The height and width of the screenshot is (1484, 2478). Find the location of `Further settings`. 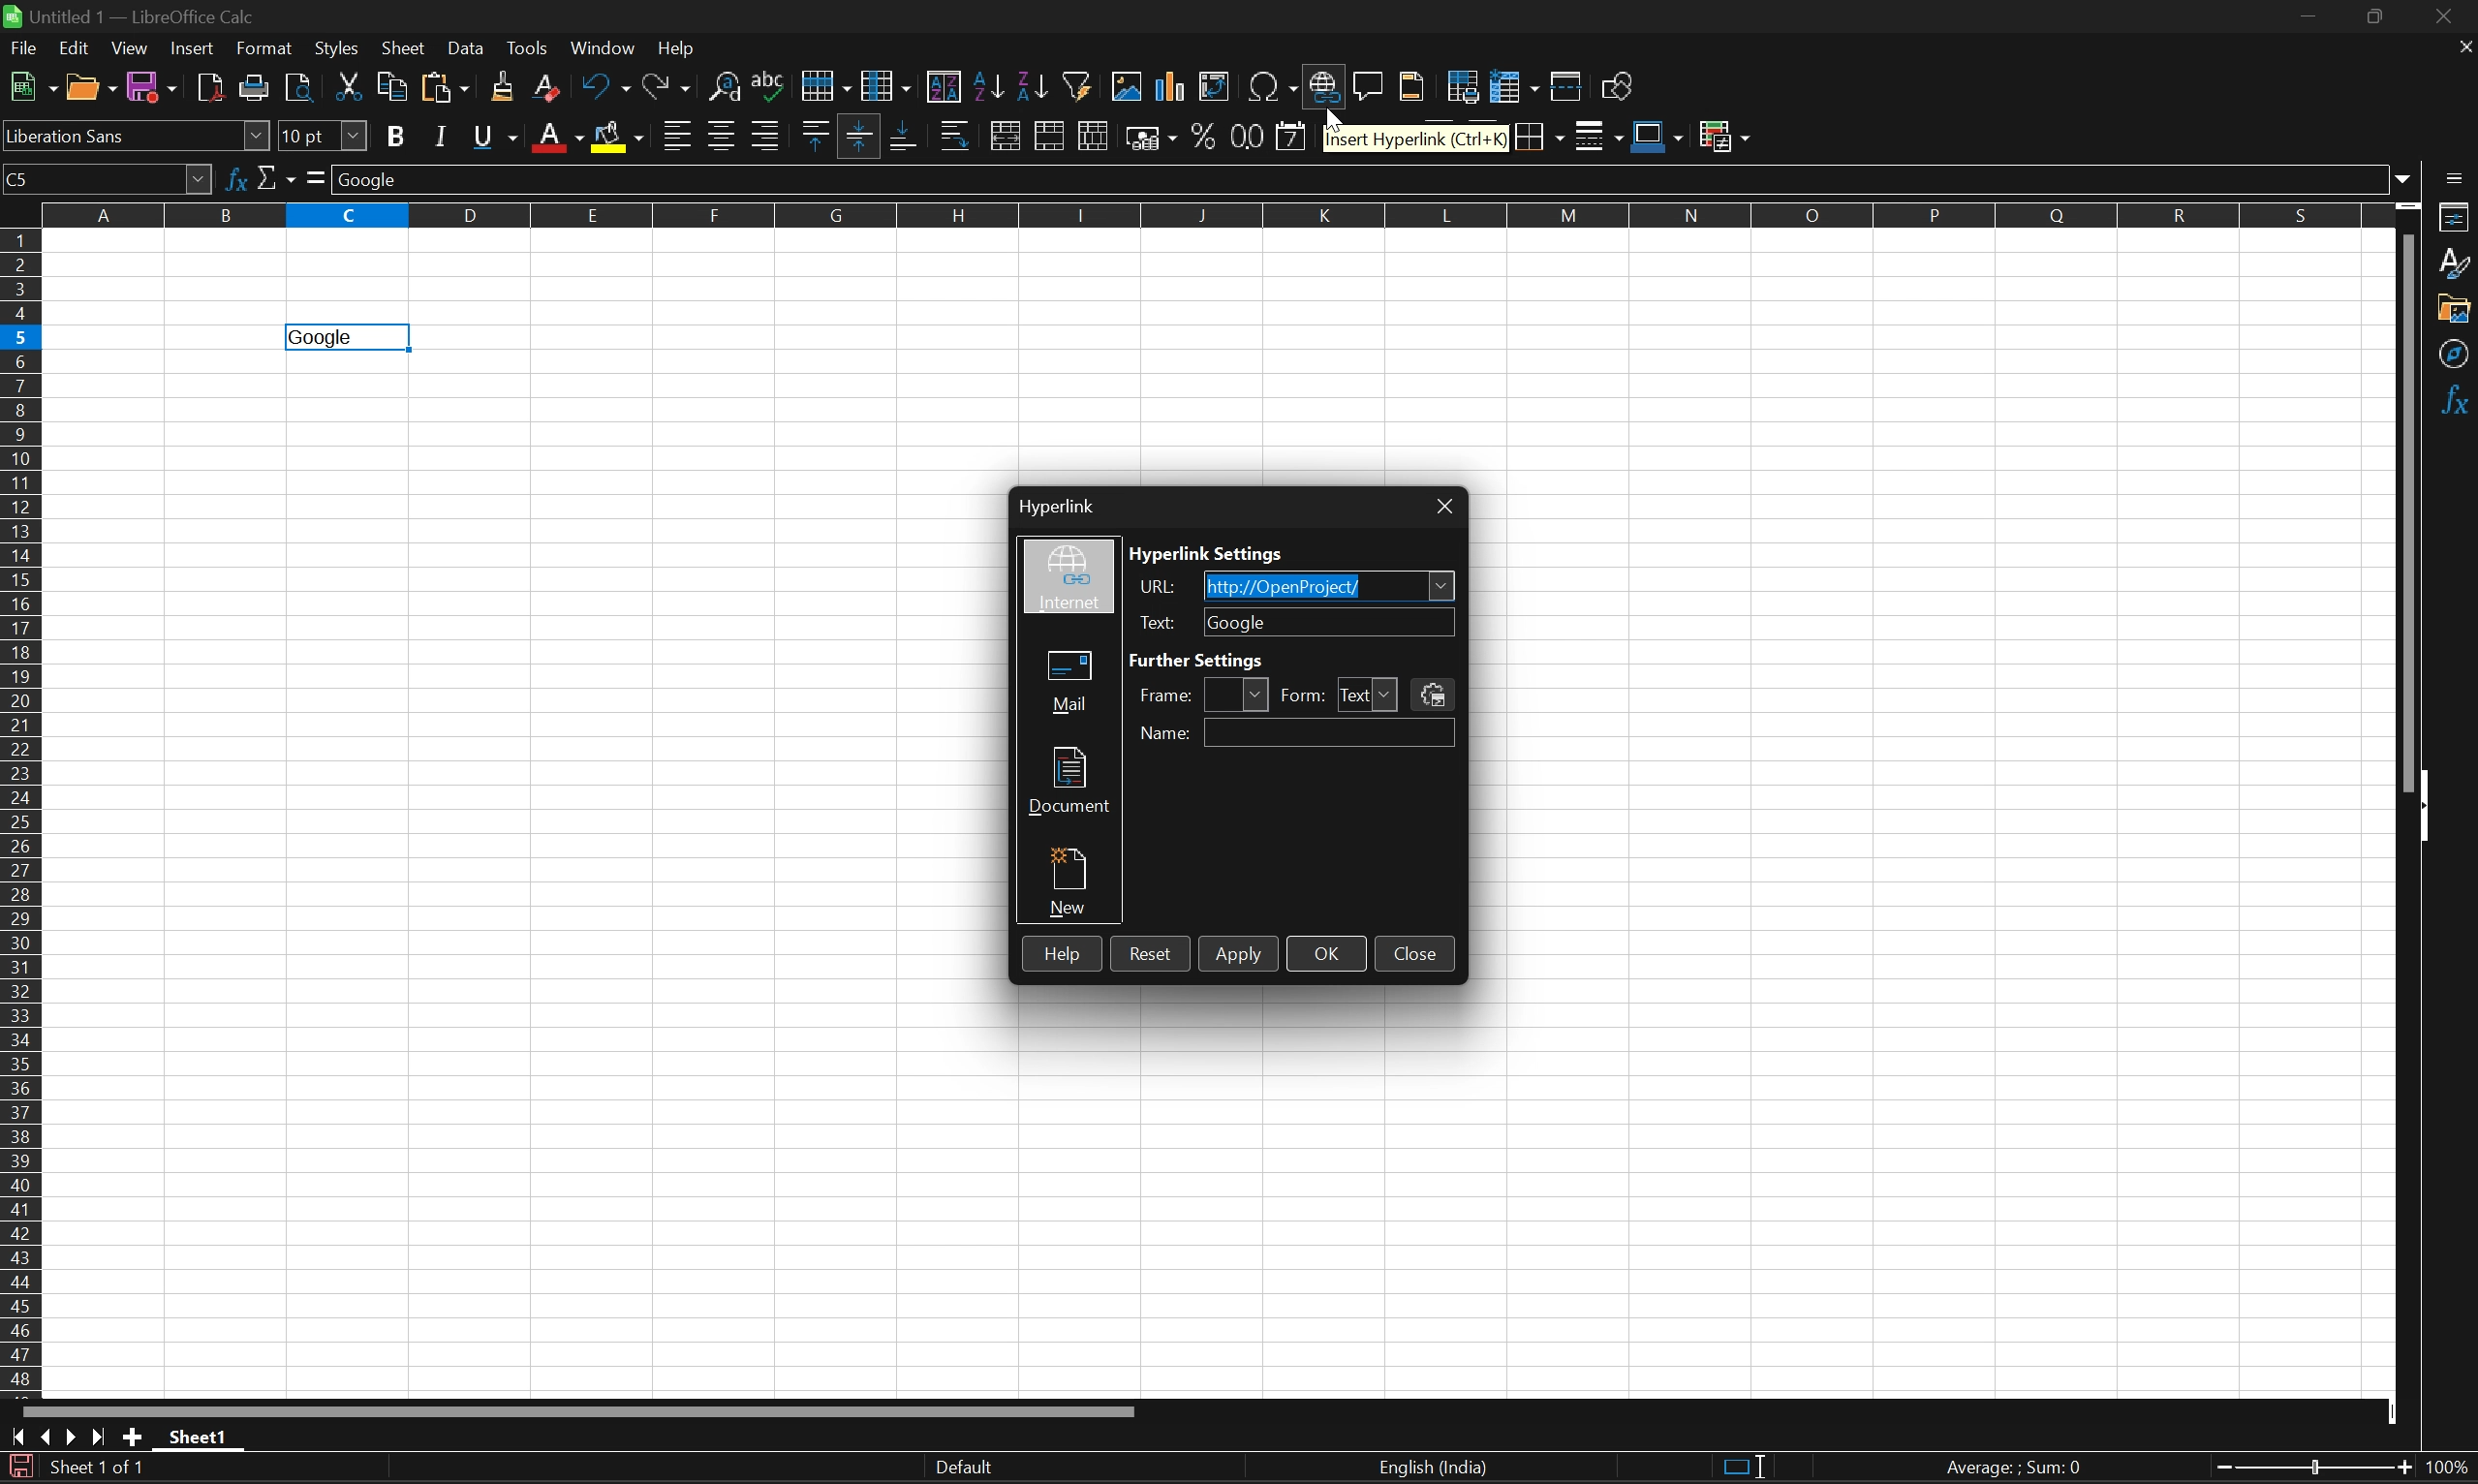

Further settings is located at coordinates (1196, 659).